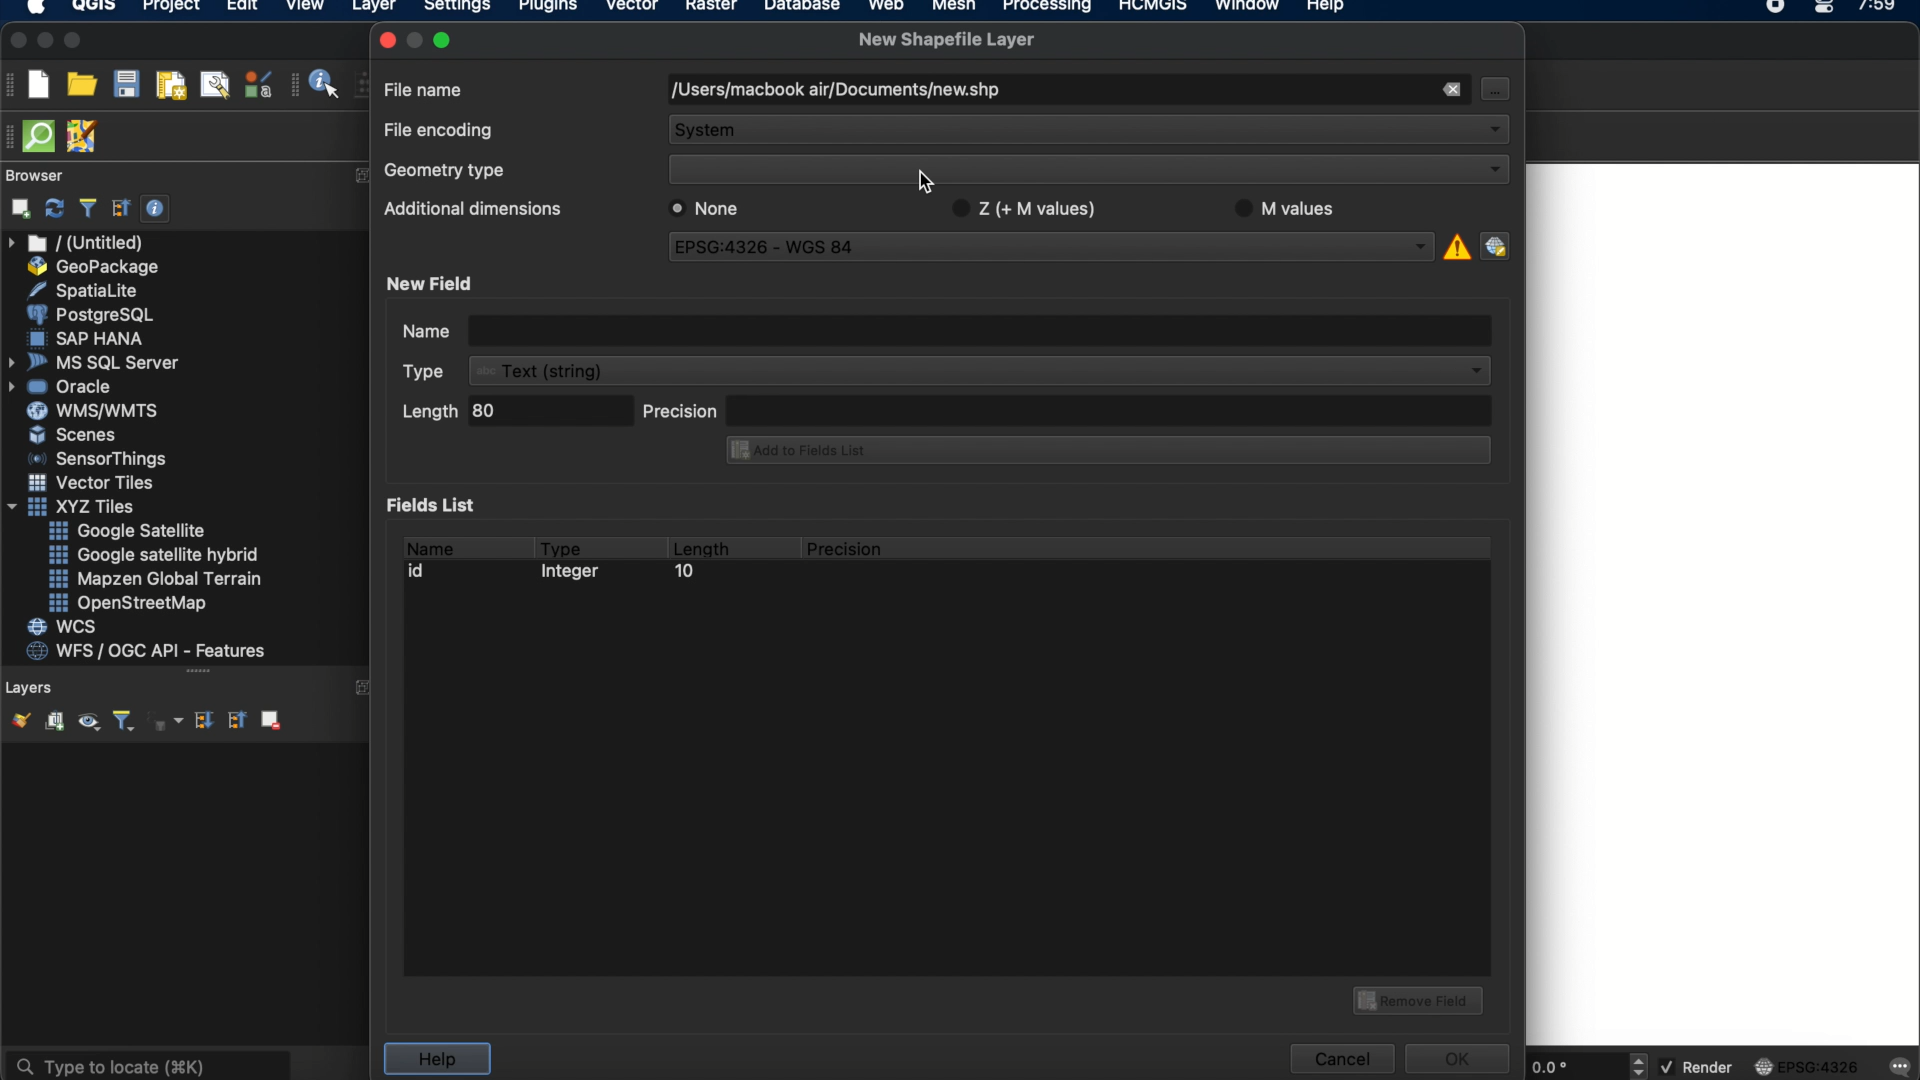  What do you see at coordinates (122, 722) in the screenshot?
I see `filter legend` at bounding box center [122, 722].